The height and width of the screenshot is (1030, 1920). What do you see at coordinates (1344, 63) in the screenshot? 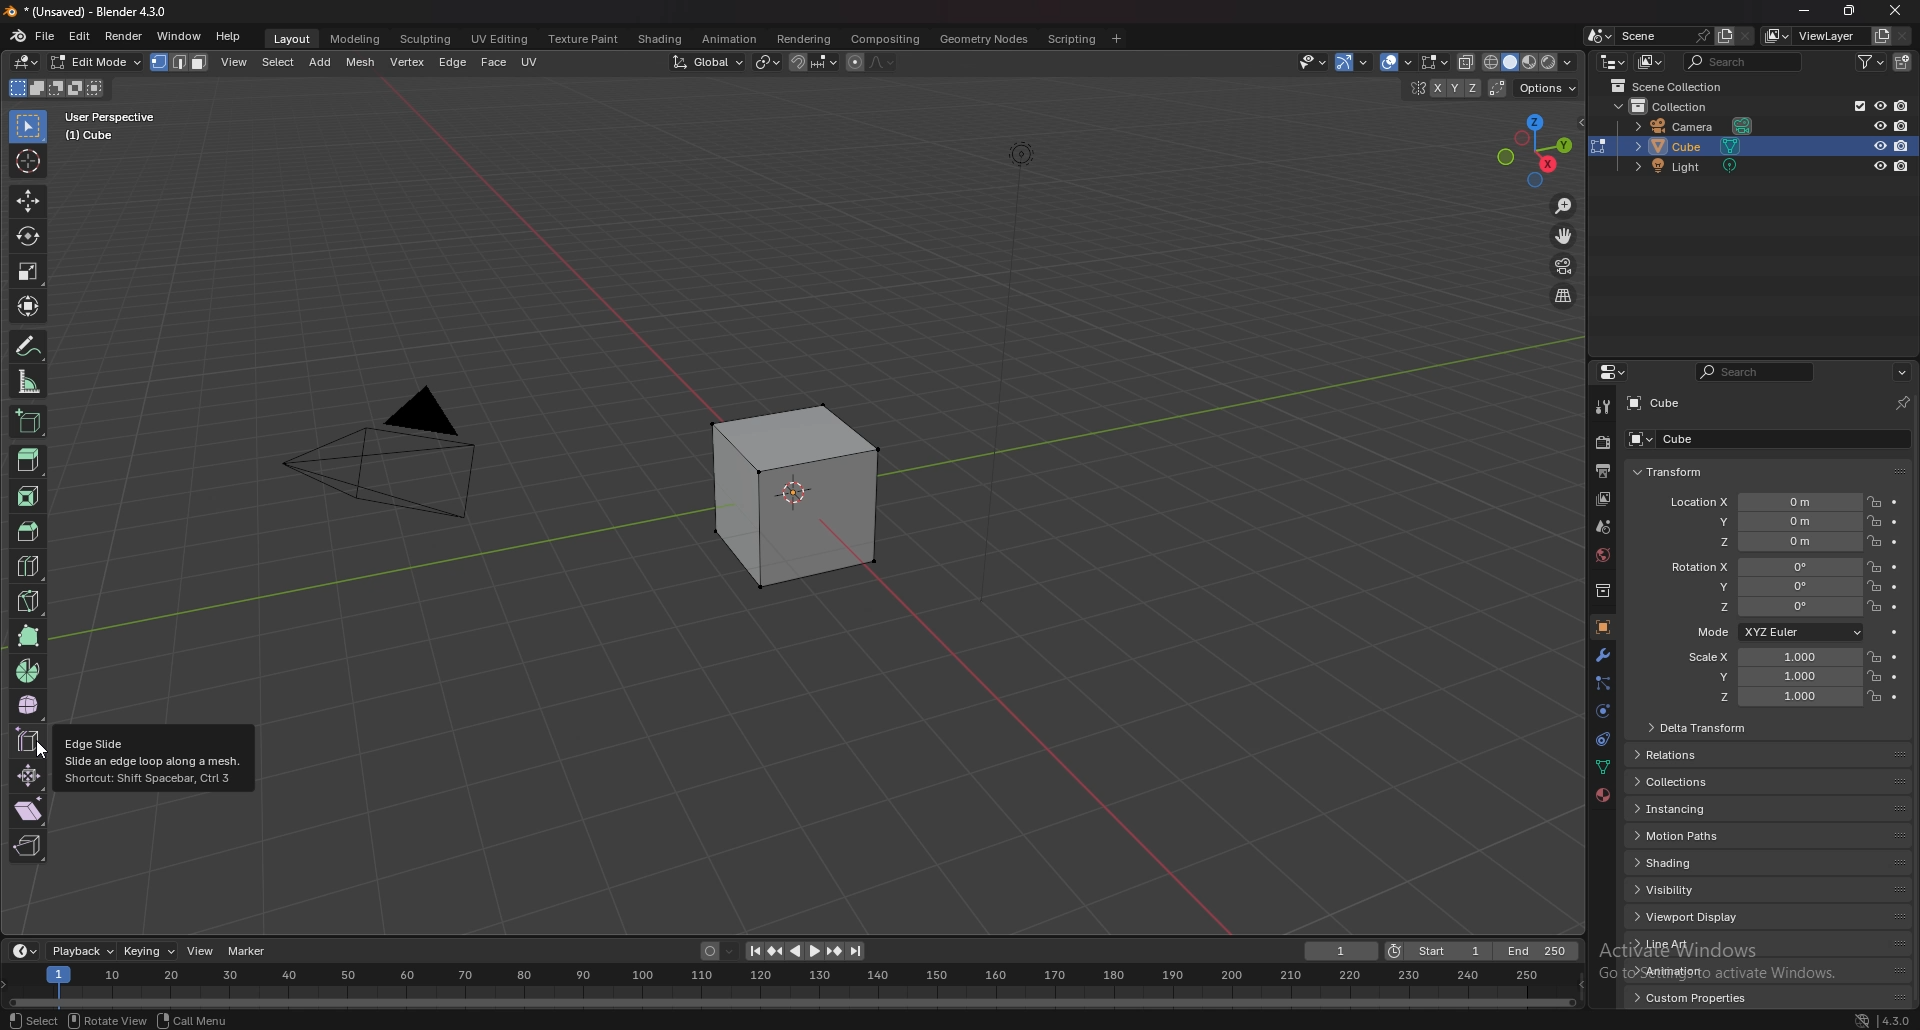
I see `selectibility and visibility` at bounding box center [1344, 63].